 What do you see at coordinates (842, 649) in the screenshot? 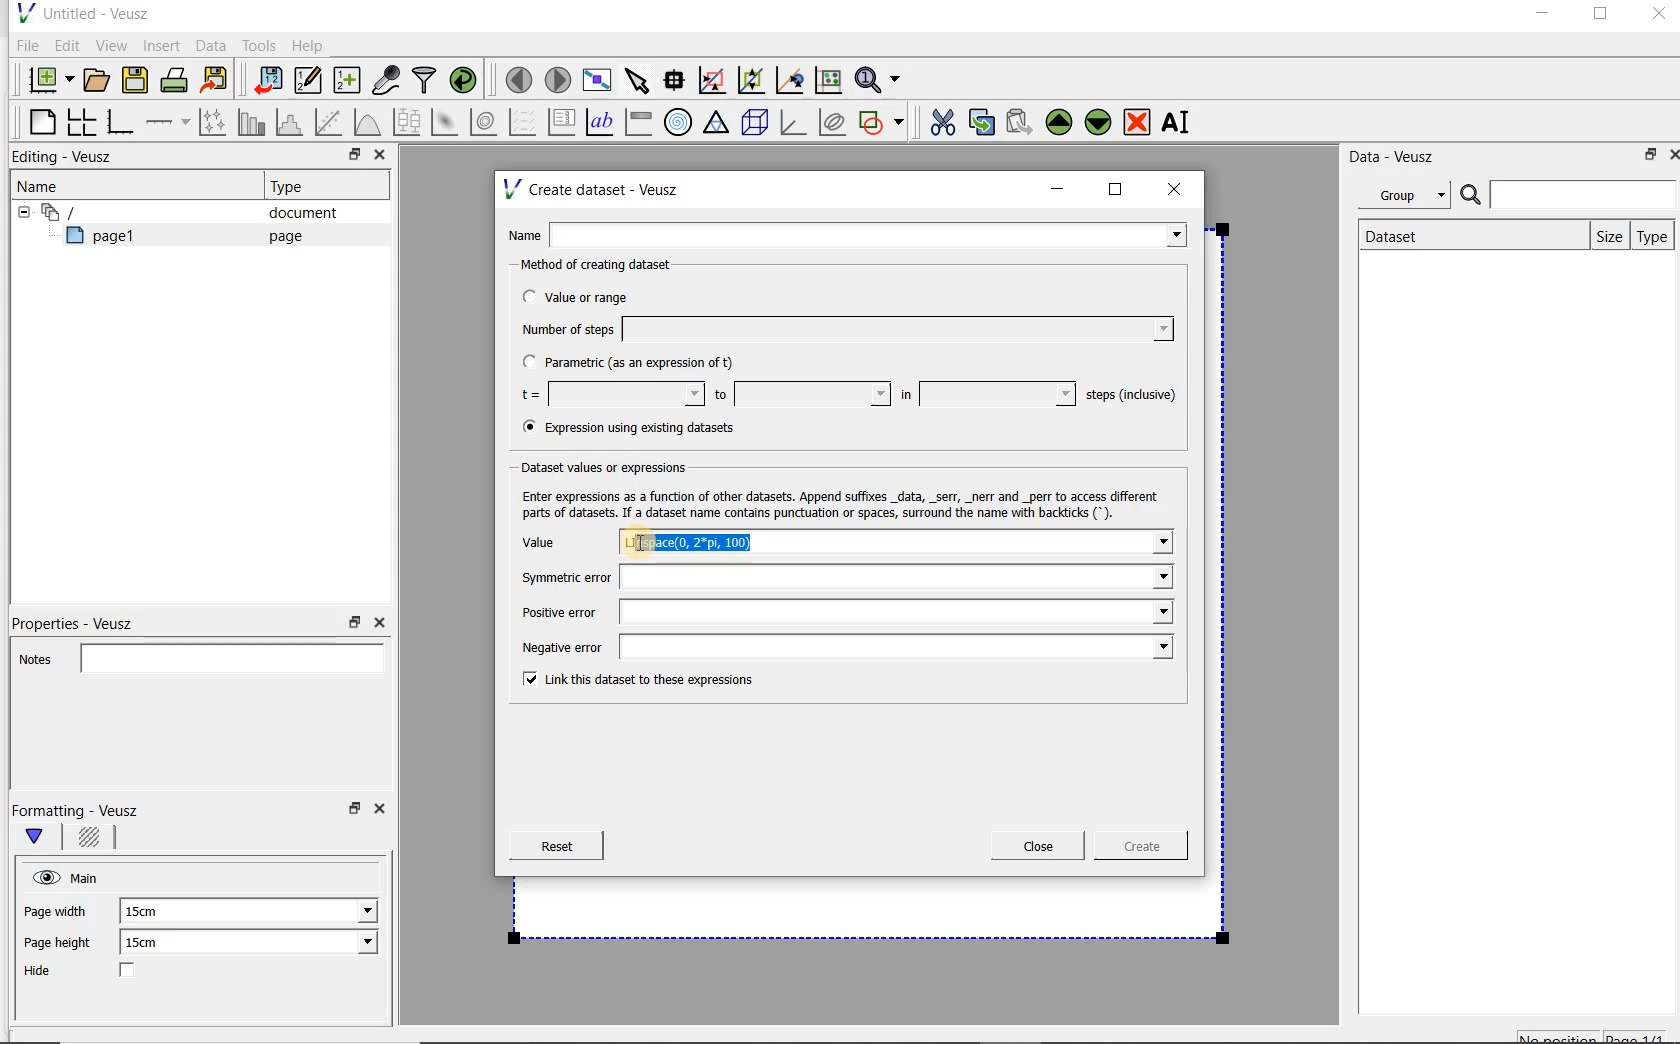
I see `Negative error ` at bounding box center [842, 649].